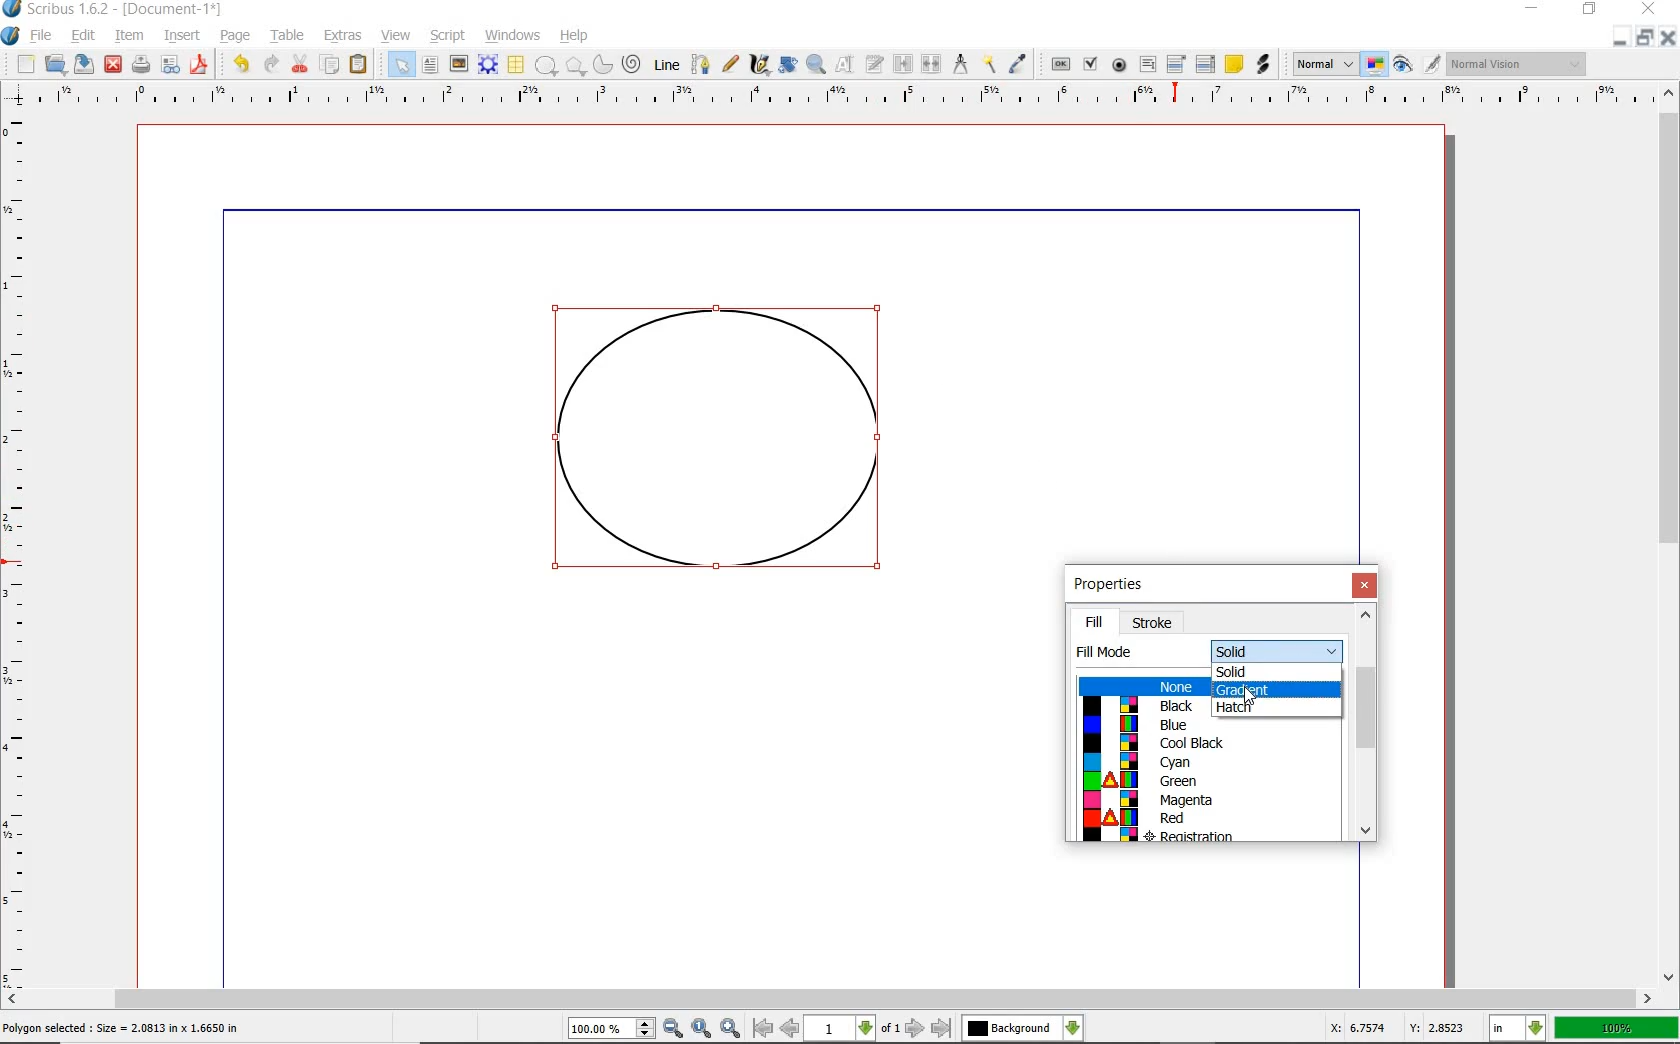 The height and width of the screenshot is (1044, 1680). I want to click on selected, so click(122, 1029).